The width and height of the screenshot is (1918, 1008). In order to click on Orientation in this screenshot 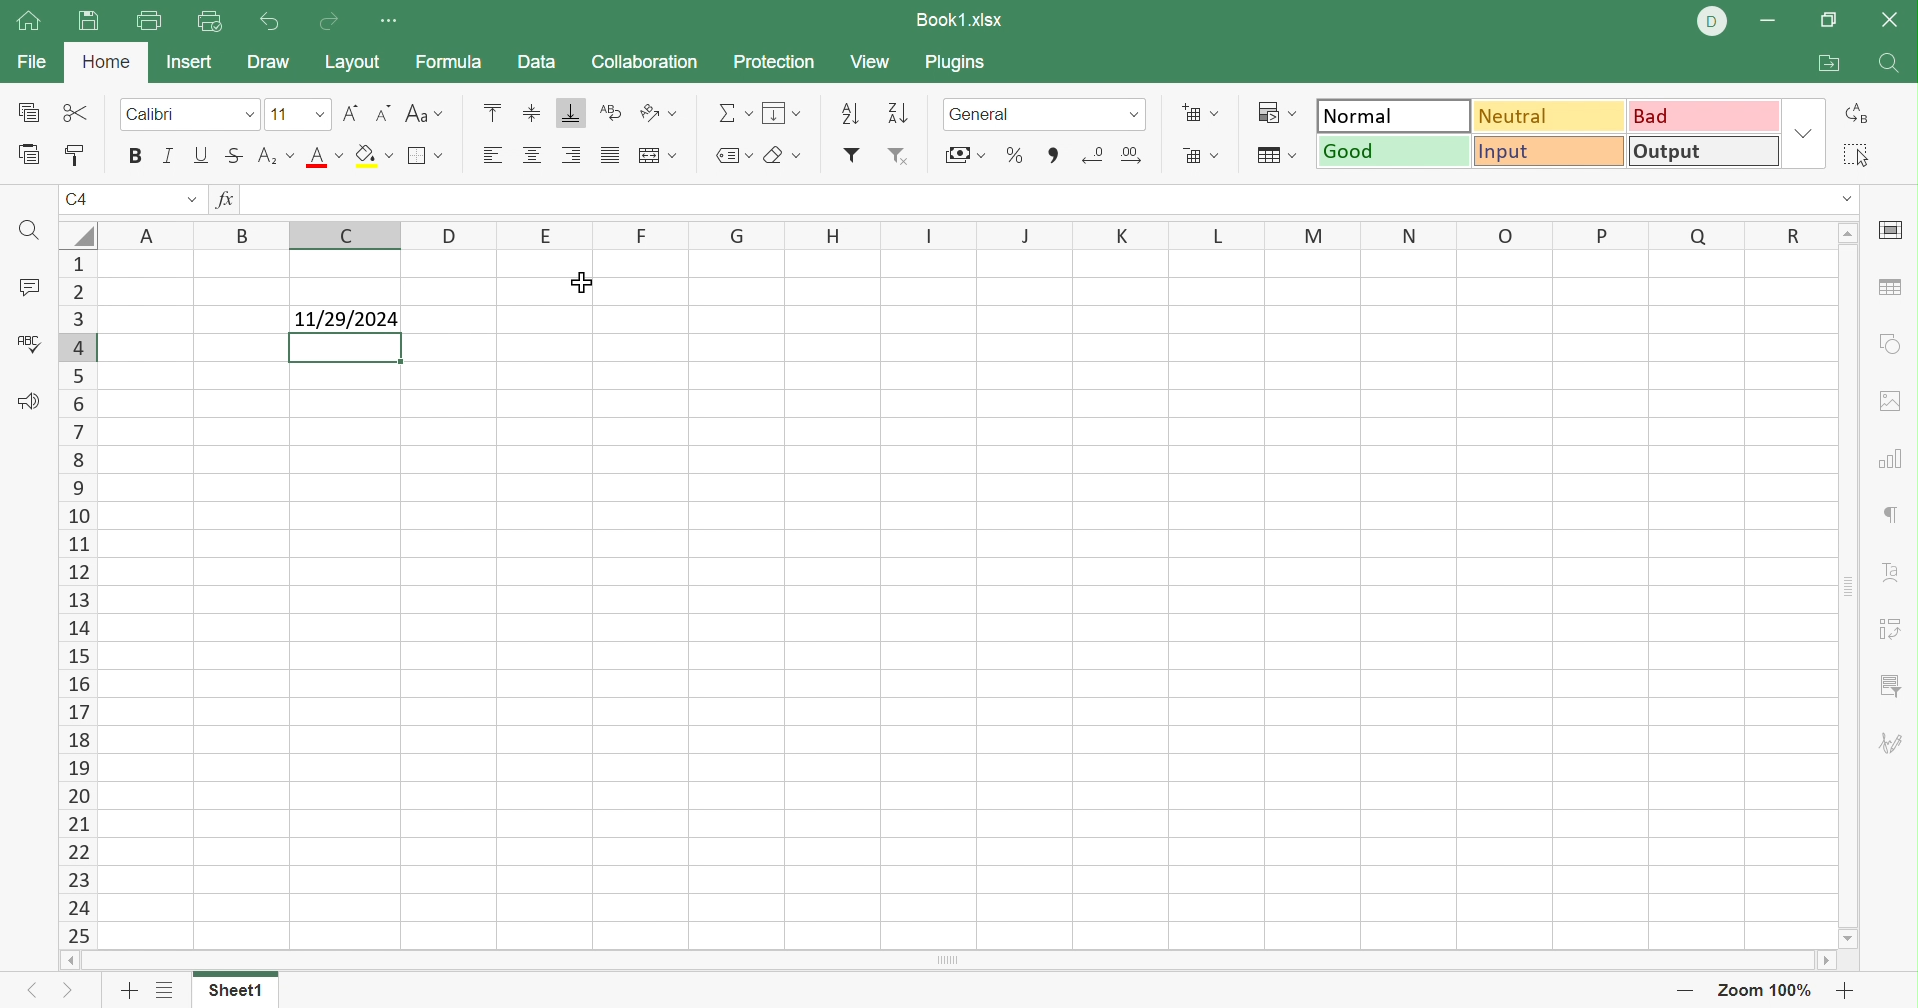, I will do `click(658, 112)`.